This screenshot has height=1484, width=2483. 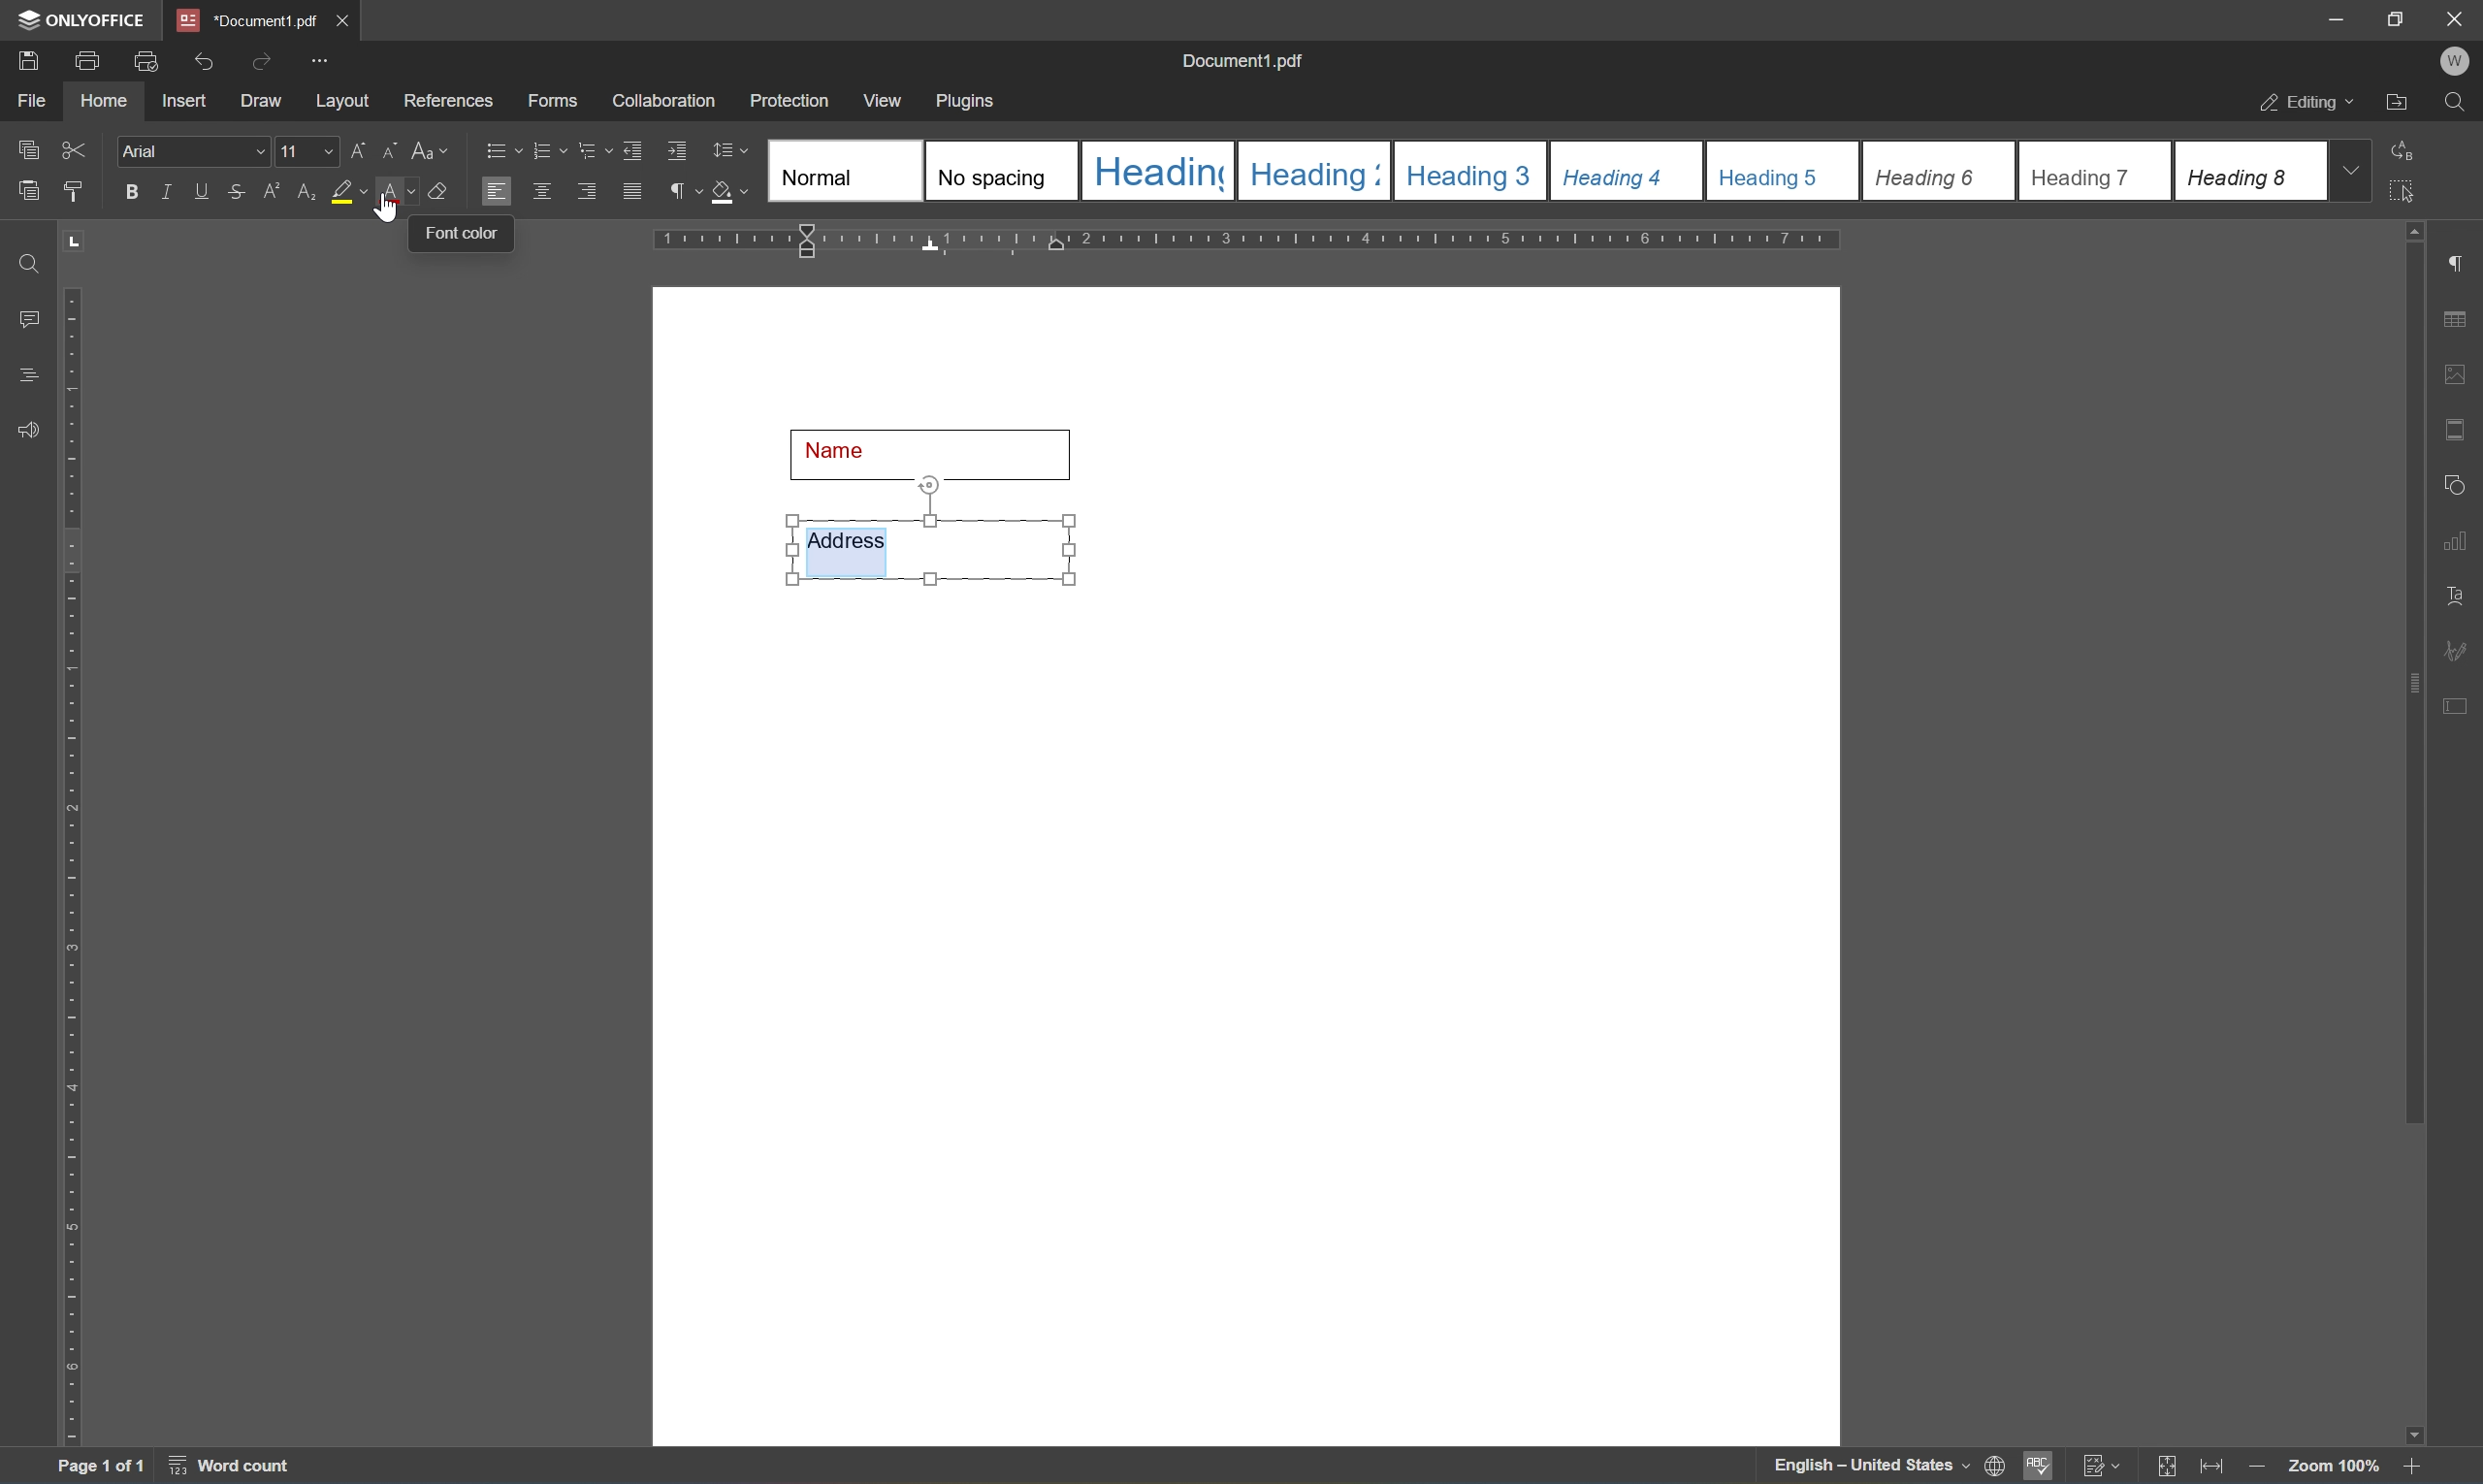 I want to click on headings, so click(x=32, y=370).